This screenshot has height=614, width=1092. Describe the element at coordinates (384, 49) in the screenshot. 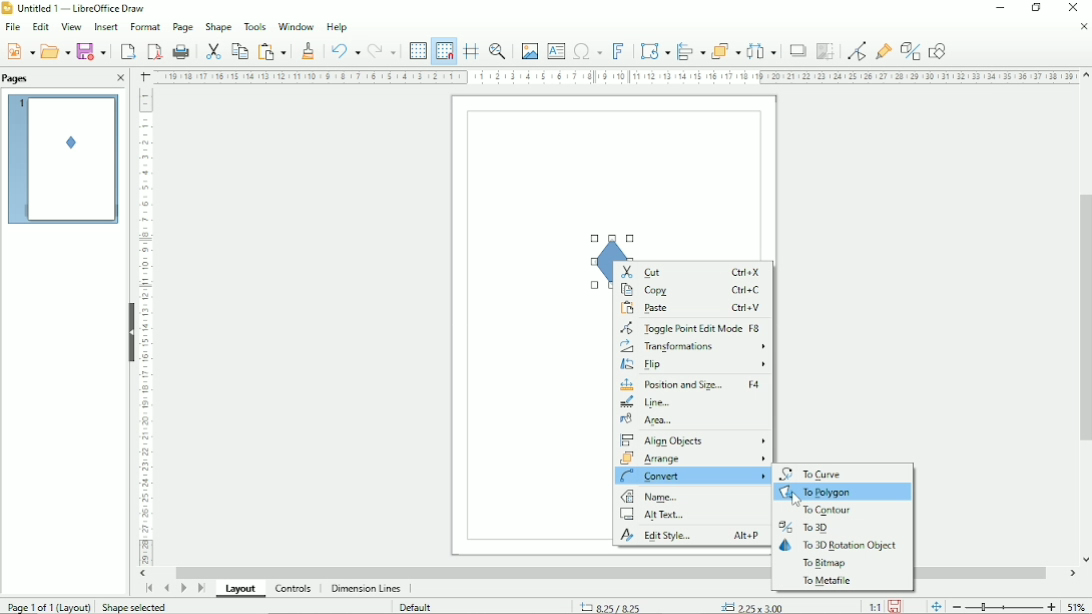

I see `Redo` at that location.